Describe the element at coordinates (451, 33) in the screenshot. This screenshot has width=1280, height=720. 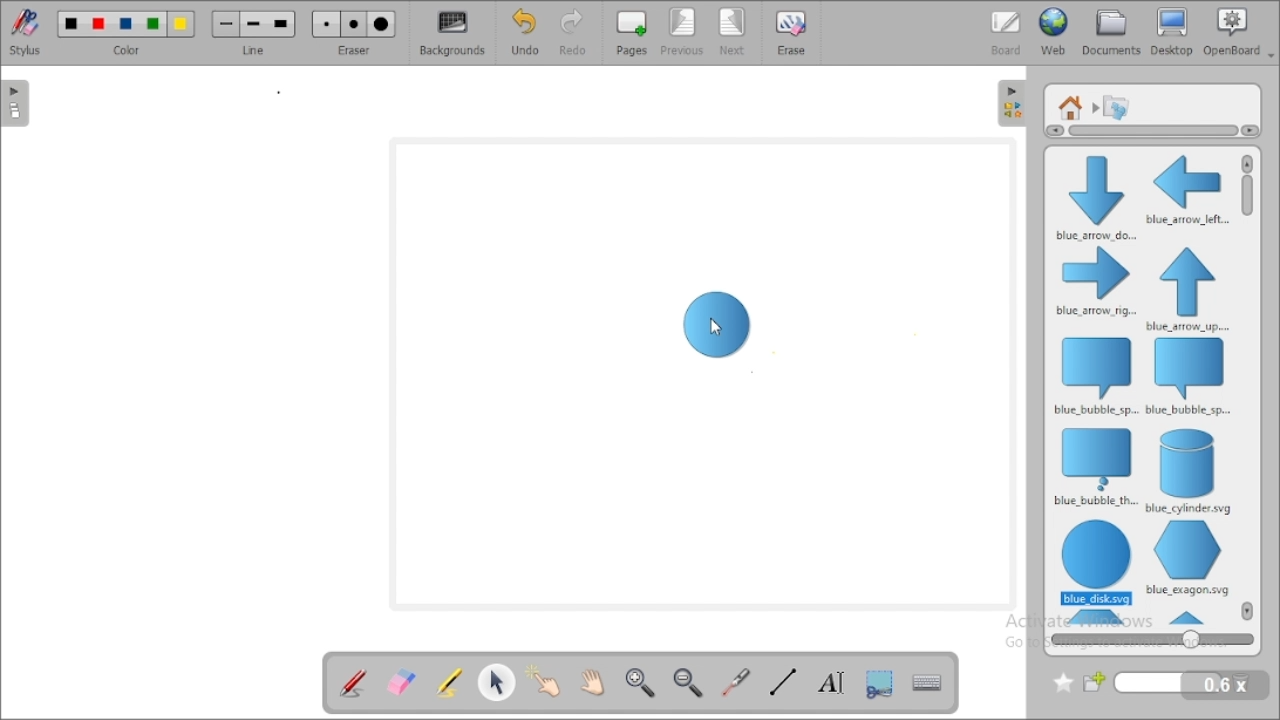
I see `backgrounds` at that location.